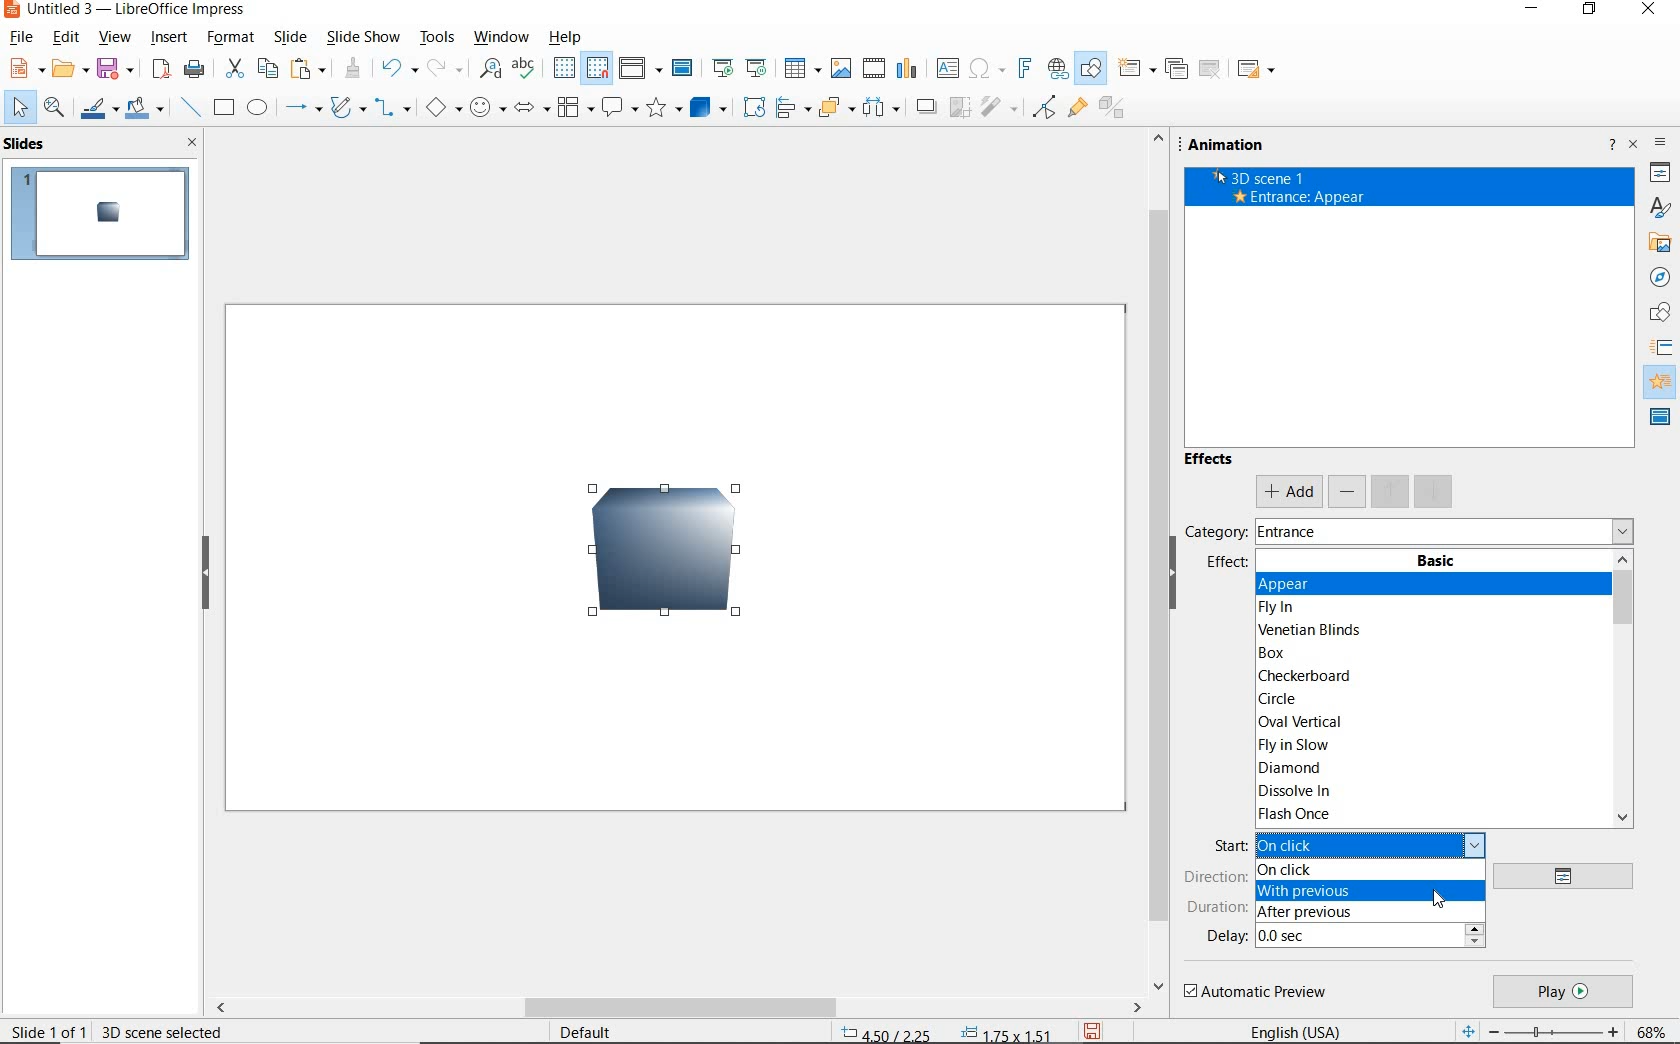  Describe the element at coordinates (1312, 629) in the screenshot. I see `VENETIAN BLINDS` at that location.